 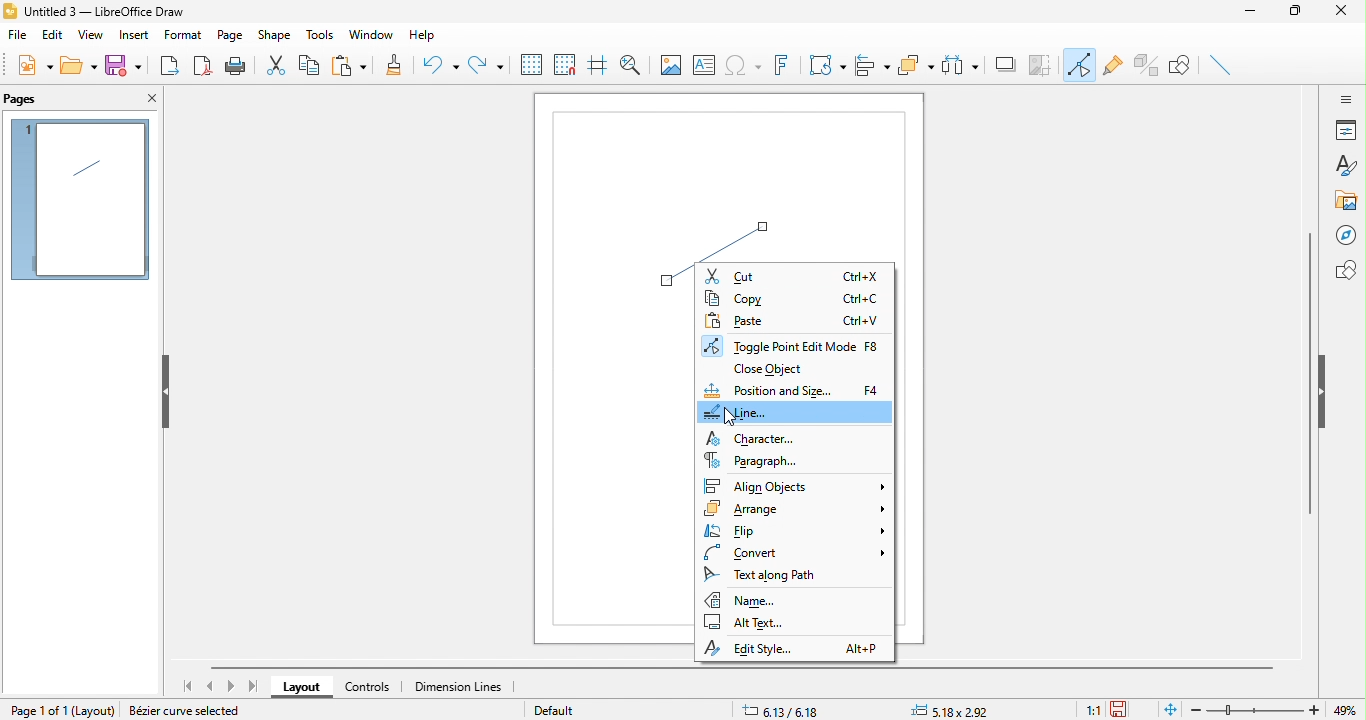 What do you see at coordinates (794, 648) in the screenshot?
I see `edit style` at bounding box center [794, 648].